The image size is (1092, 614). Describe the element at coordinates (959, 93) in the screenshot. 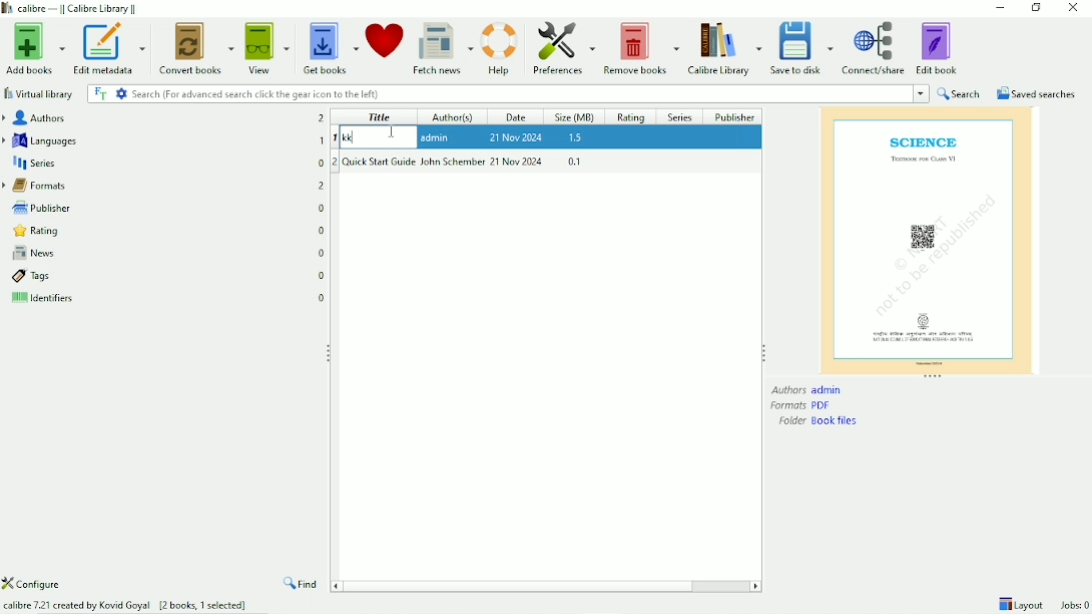

I see `Search` at that location.